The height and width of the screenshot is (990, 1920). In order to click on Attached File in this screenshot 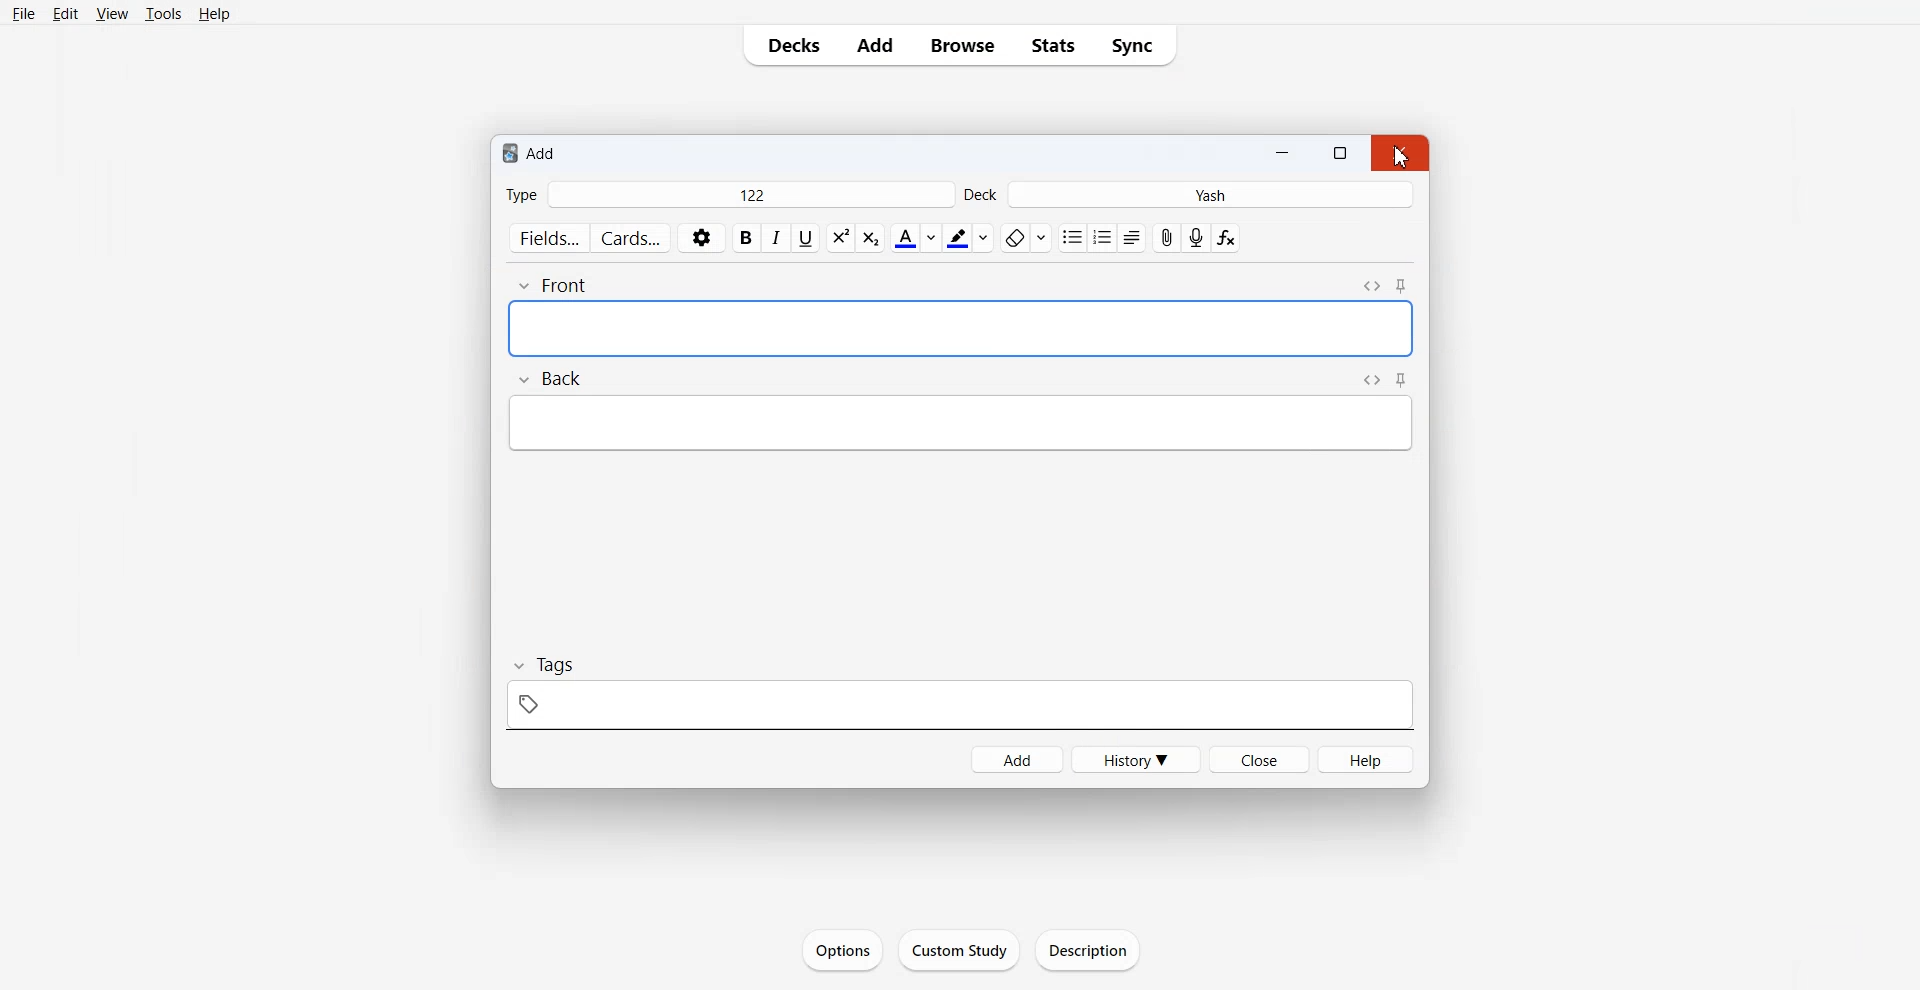, I will do `click(1165, 238)`.